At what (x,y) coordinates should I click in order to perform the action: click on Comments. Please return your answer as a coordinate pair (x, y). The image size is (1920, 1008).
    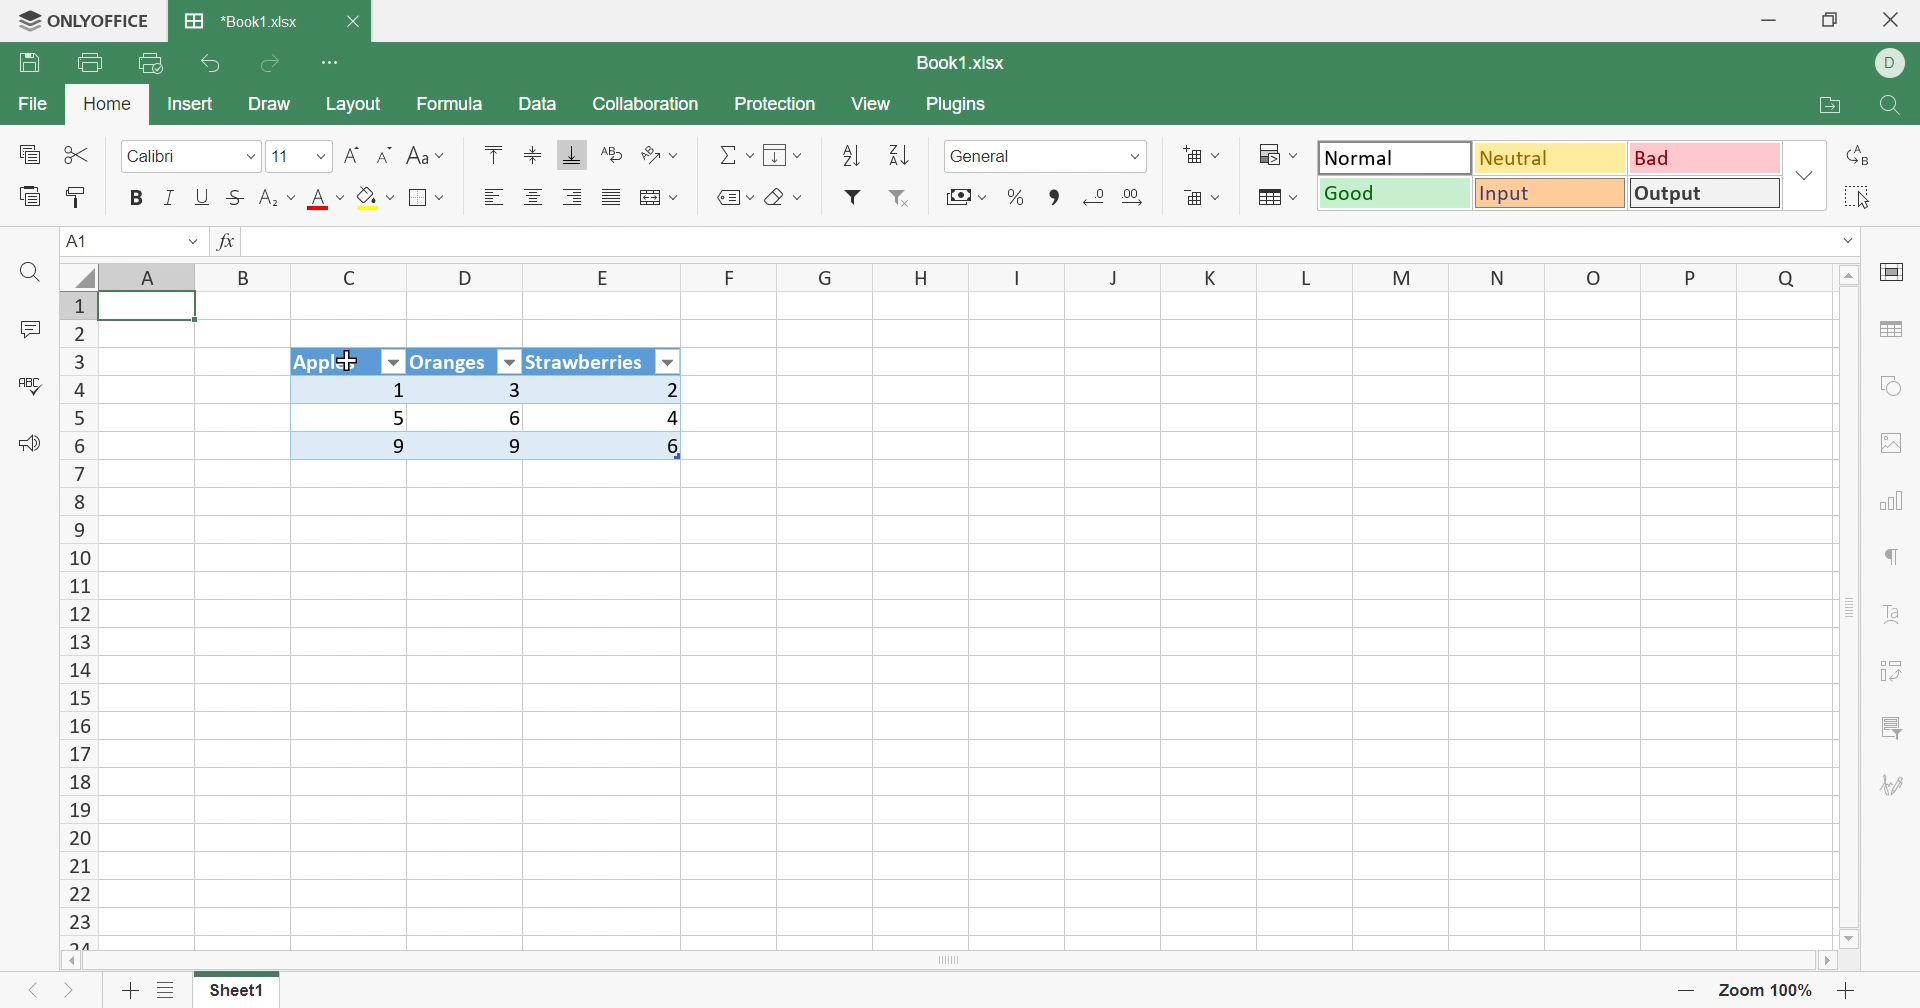
    Looking at the image, I should click on (26, 332).